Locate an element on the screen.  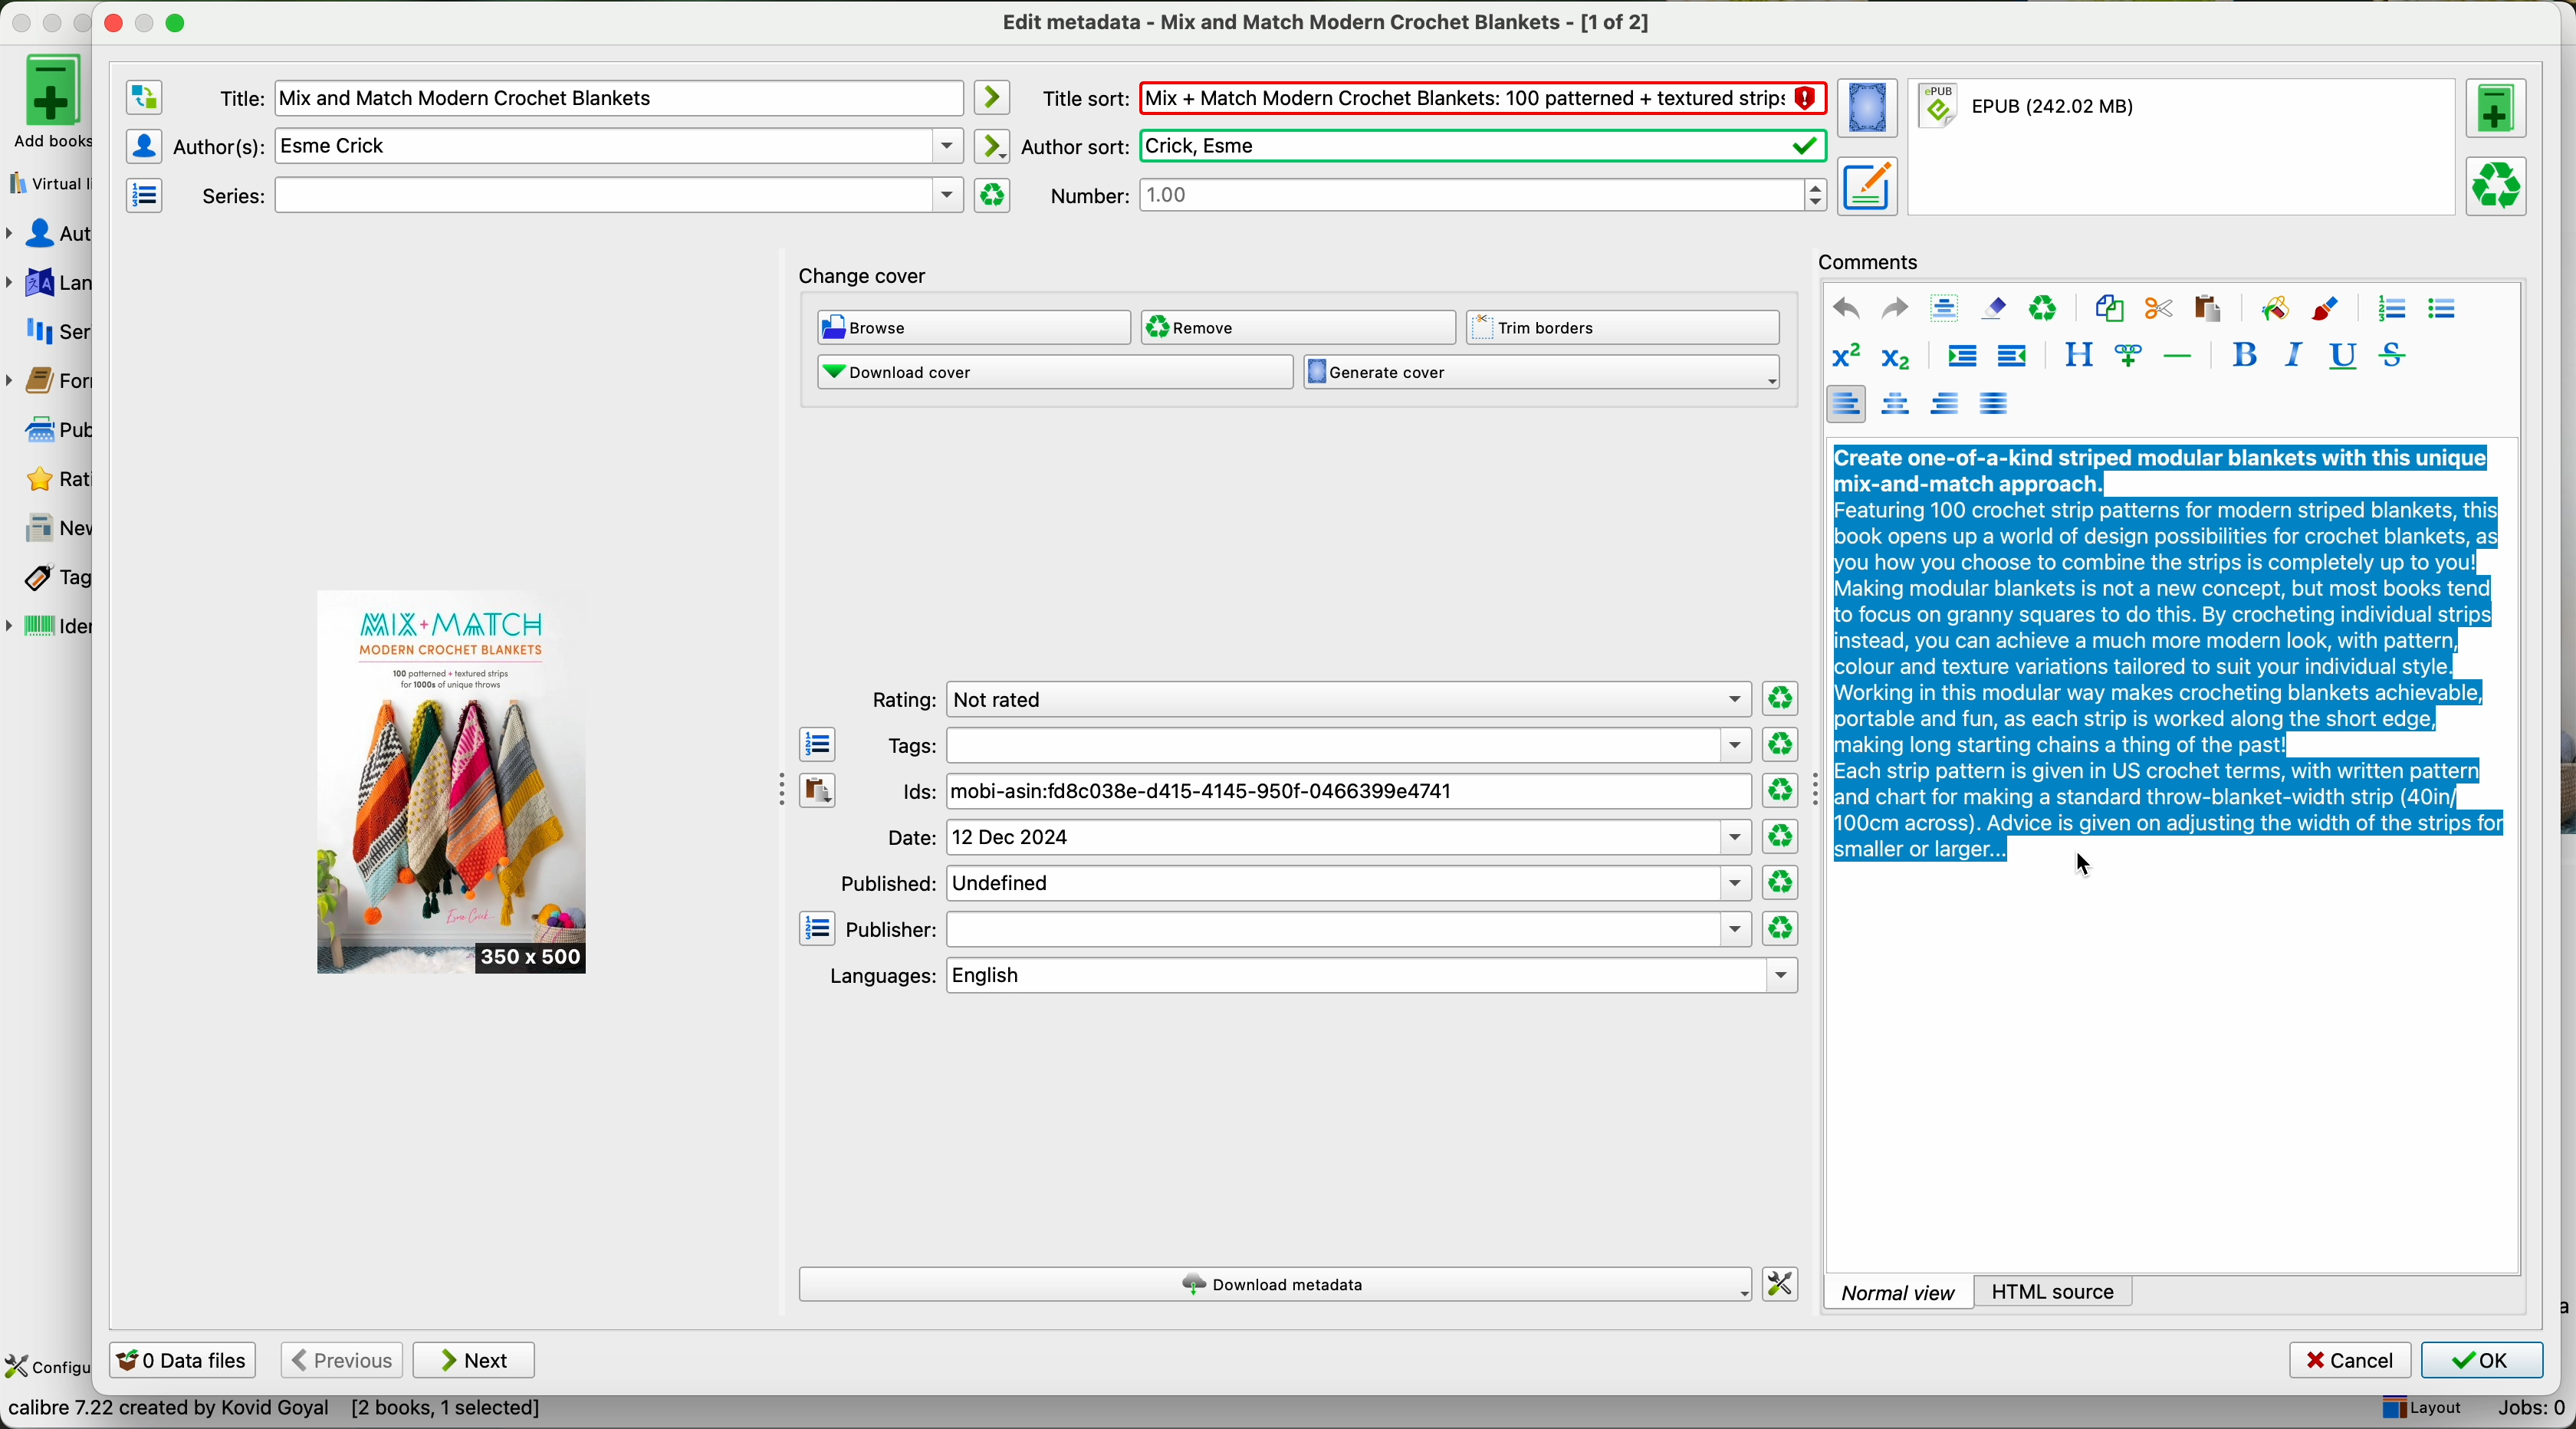
strikeout is located at coordinates (2390, 354).